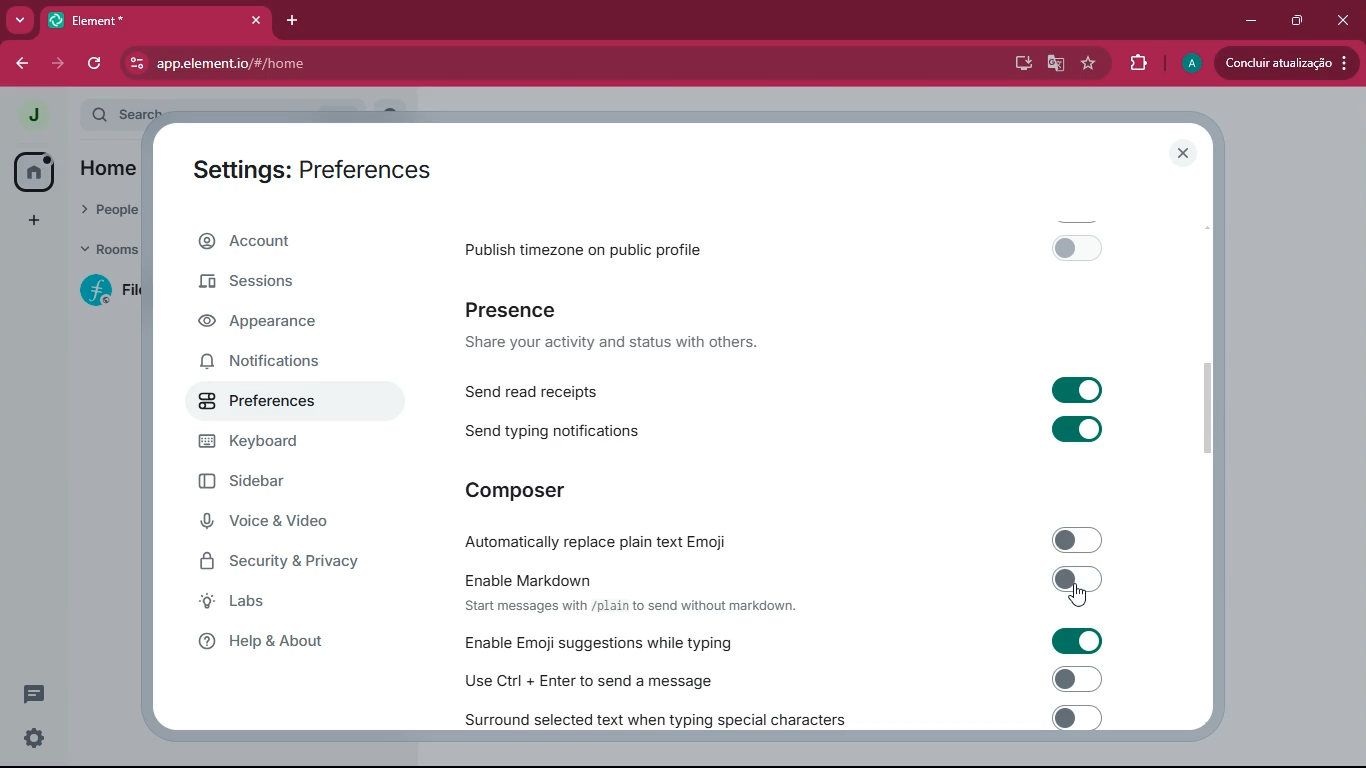 This screenshot has height=768, width=1366. Describe the element at coordinates (785, 430) in the screenshot. I see `send typing` at that location.